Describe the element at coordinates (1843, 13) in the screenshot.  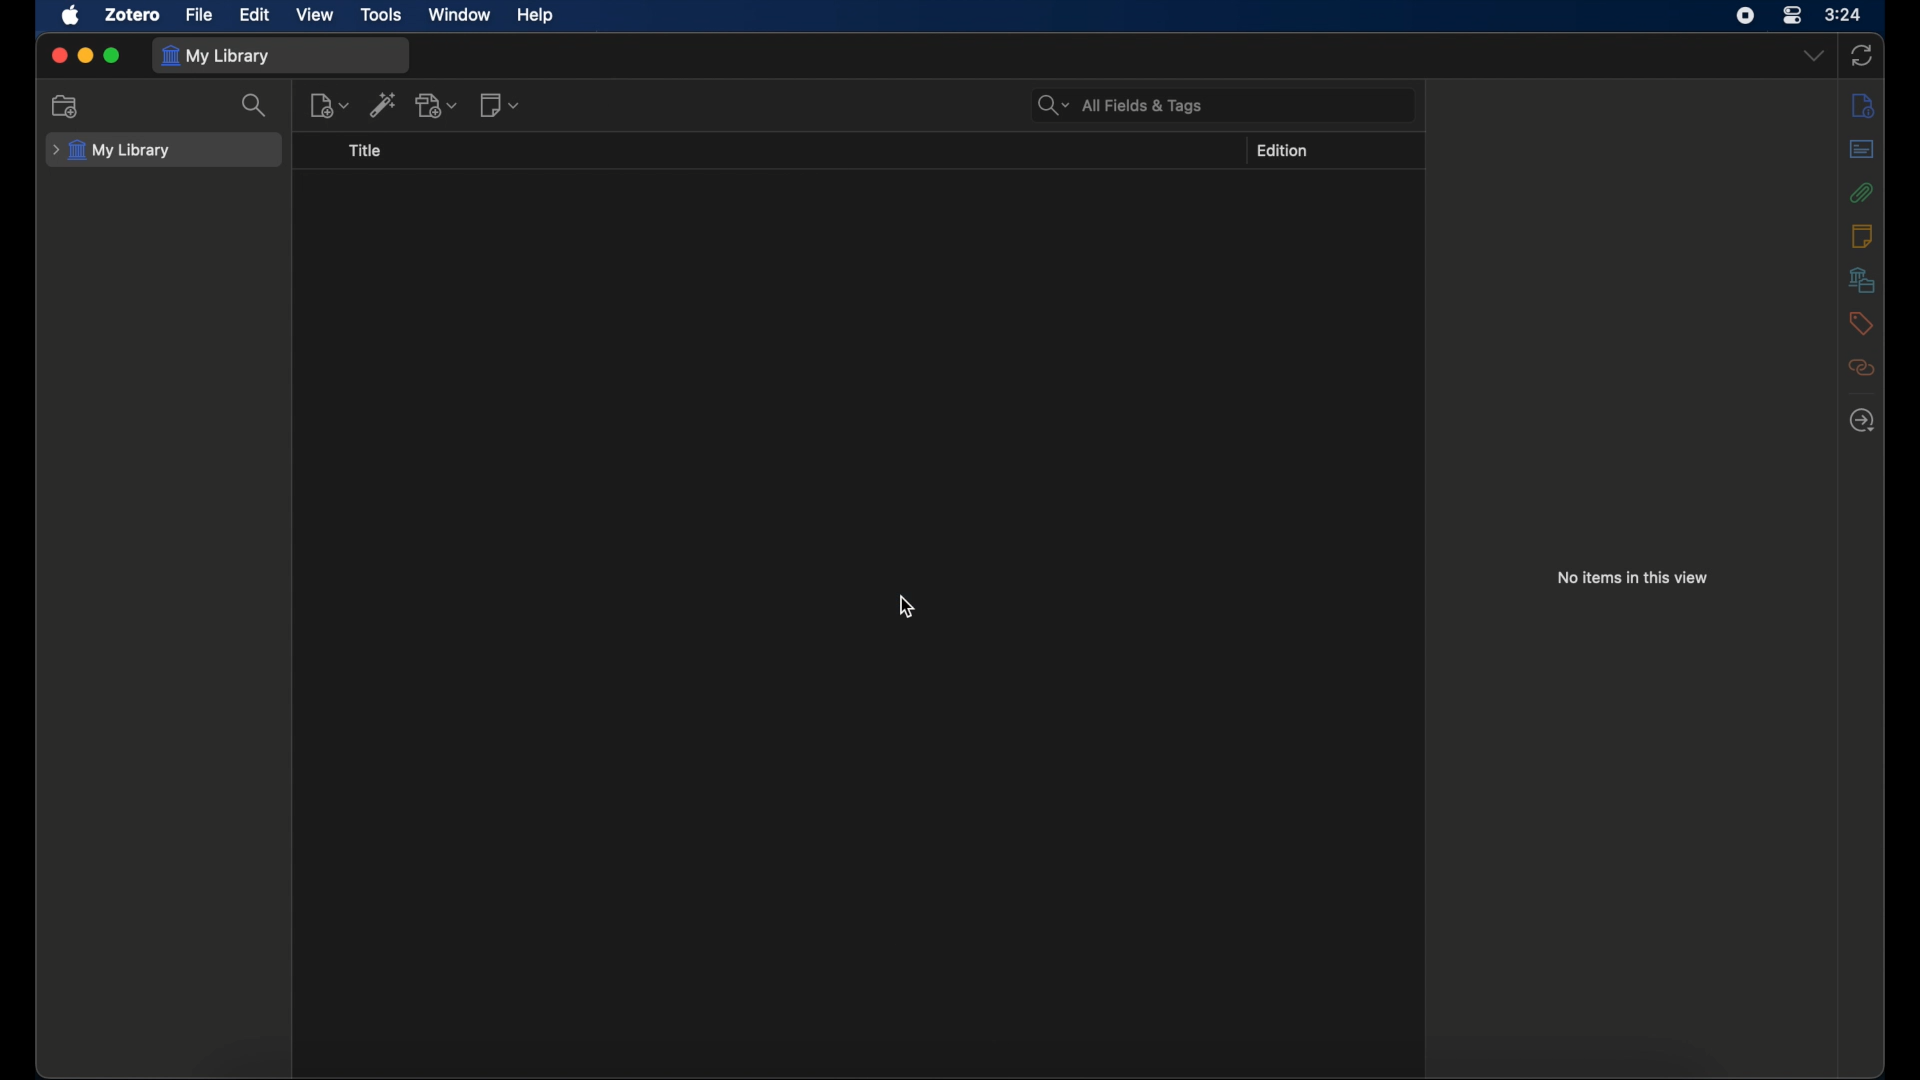
I see `time (3:24)` at that location.